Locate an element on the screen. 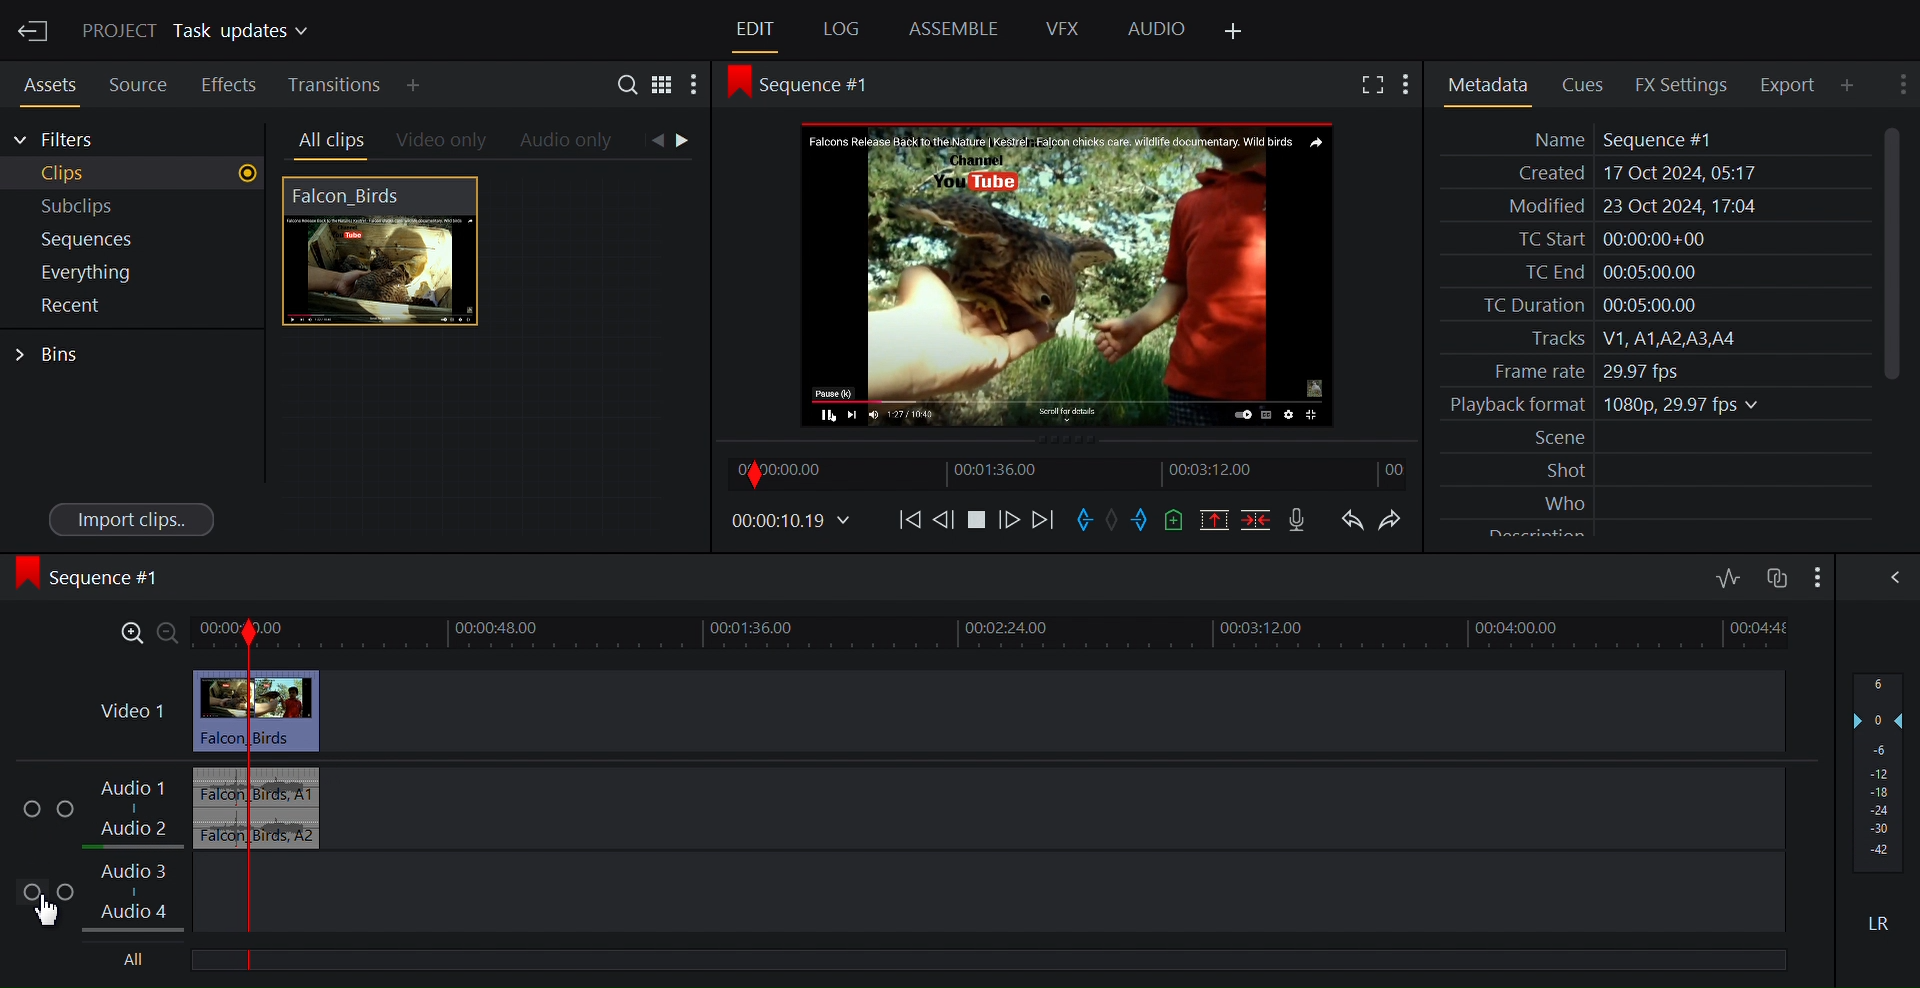 The height and width of the screenshot is (988, 1920). Show/Hide audio full mix is located at coordinates (1815, 576).